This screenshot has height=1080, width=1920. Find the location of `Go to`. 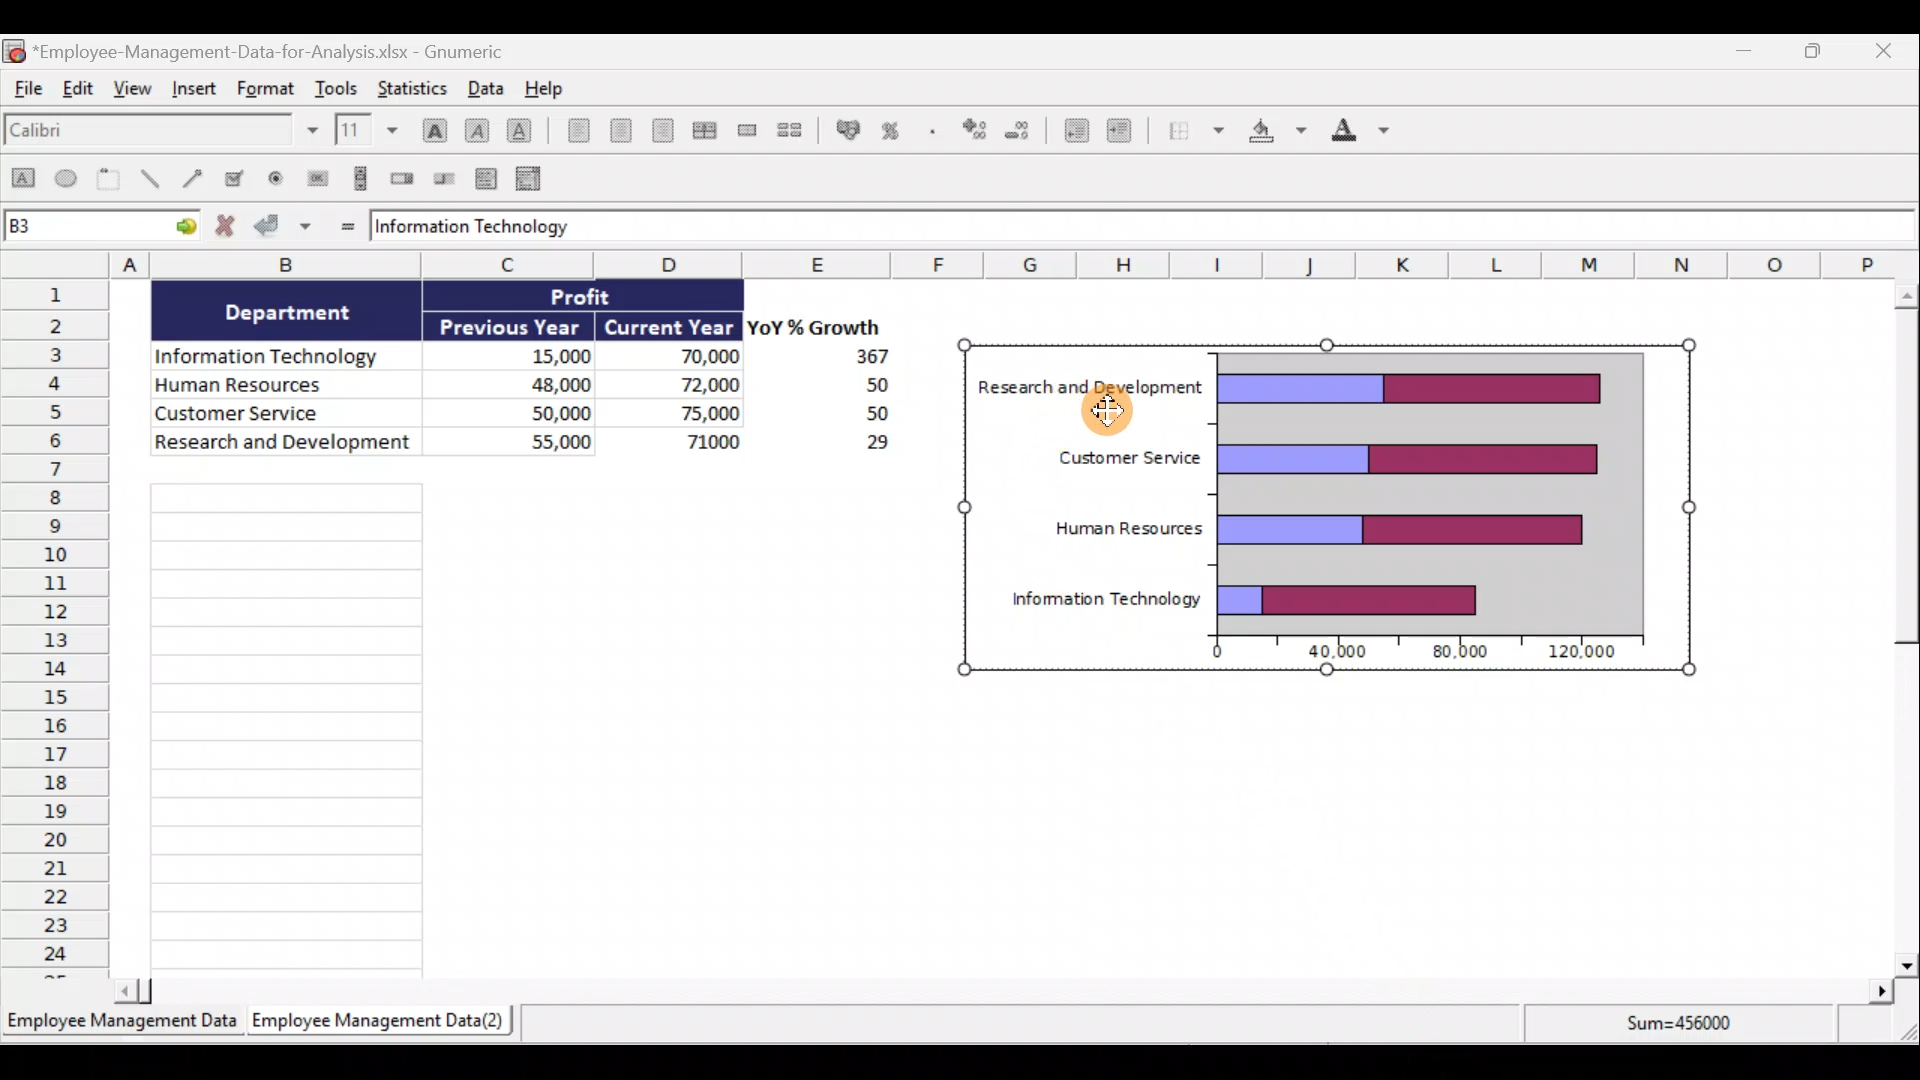

Go to is located at coordinates (182, 229).